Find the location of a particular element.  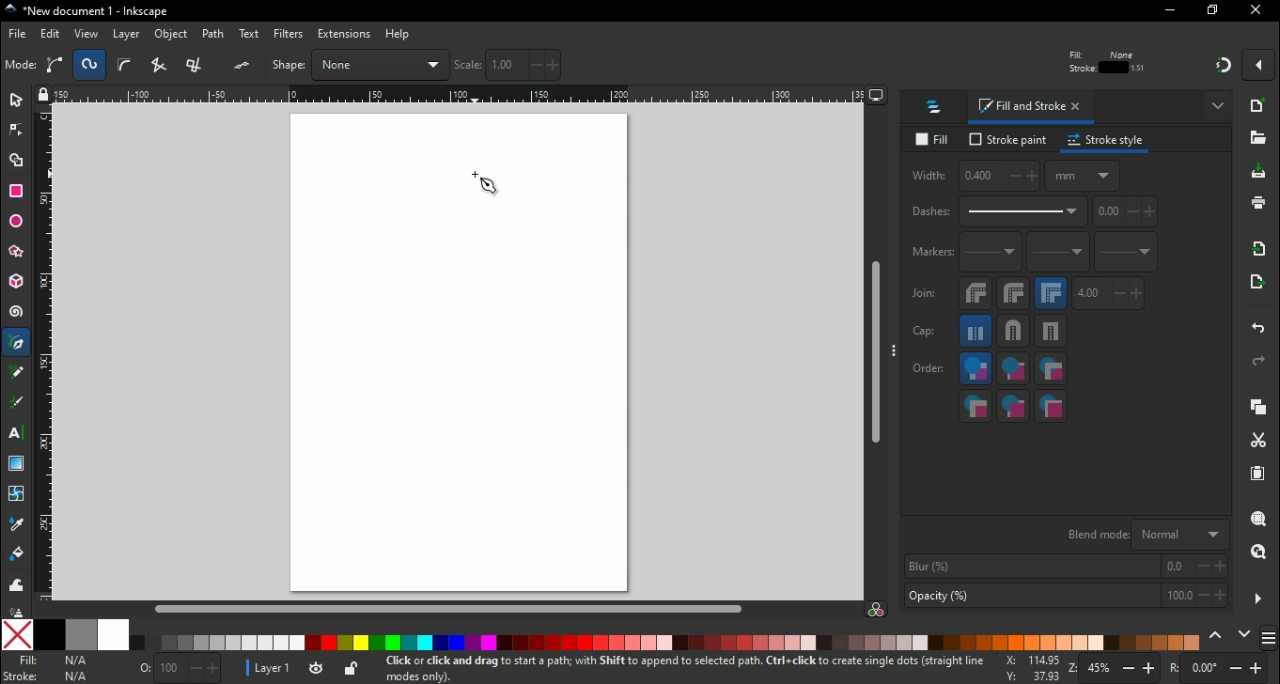

zoom selection is located at coordinates (1261, 520).